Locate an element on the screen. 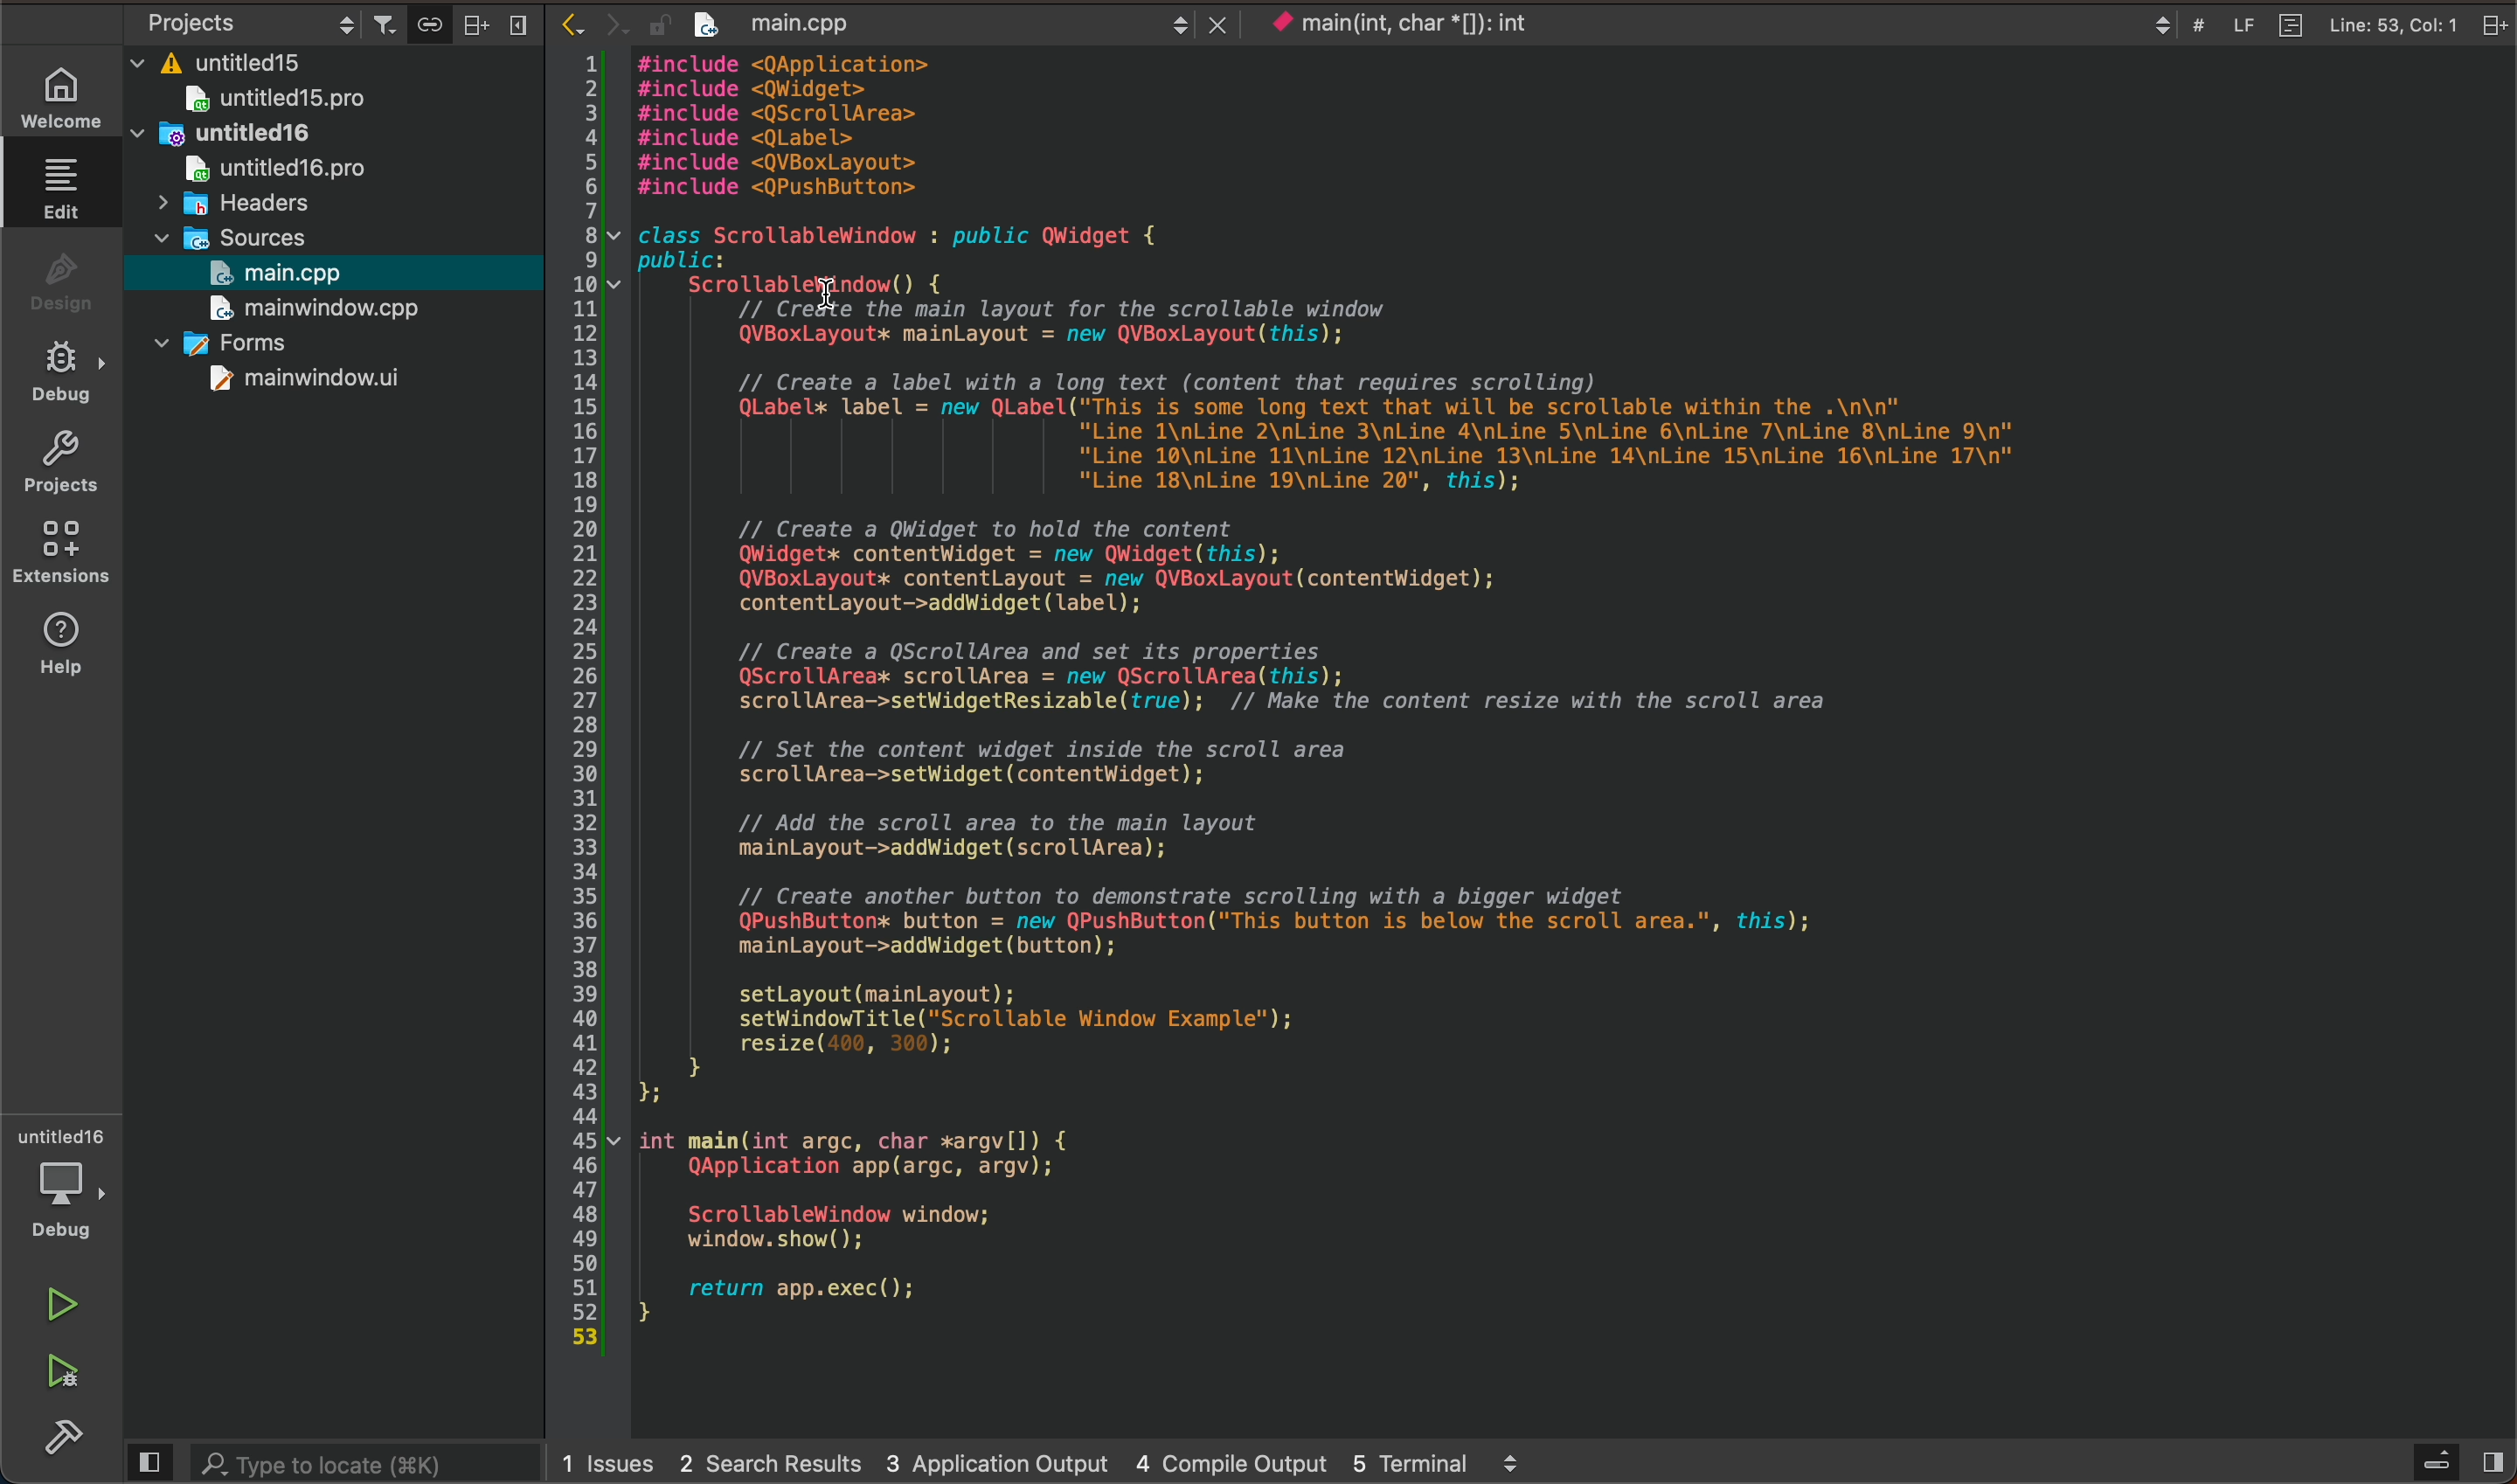 This screenshot has width=2517, height=1484. extensions is located at coordinates (62, 551).